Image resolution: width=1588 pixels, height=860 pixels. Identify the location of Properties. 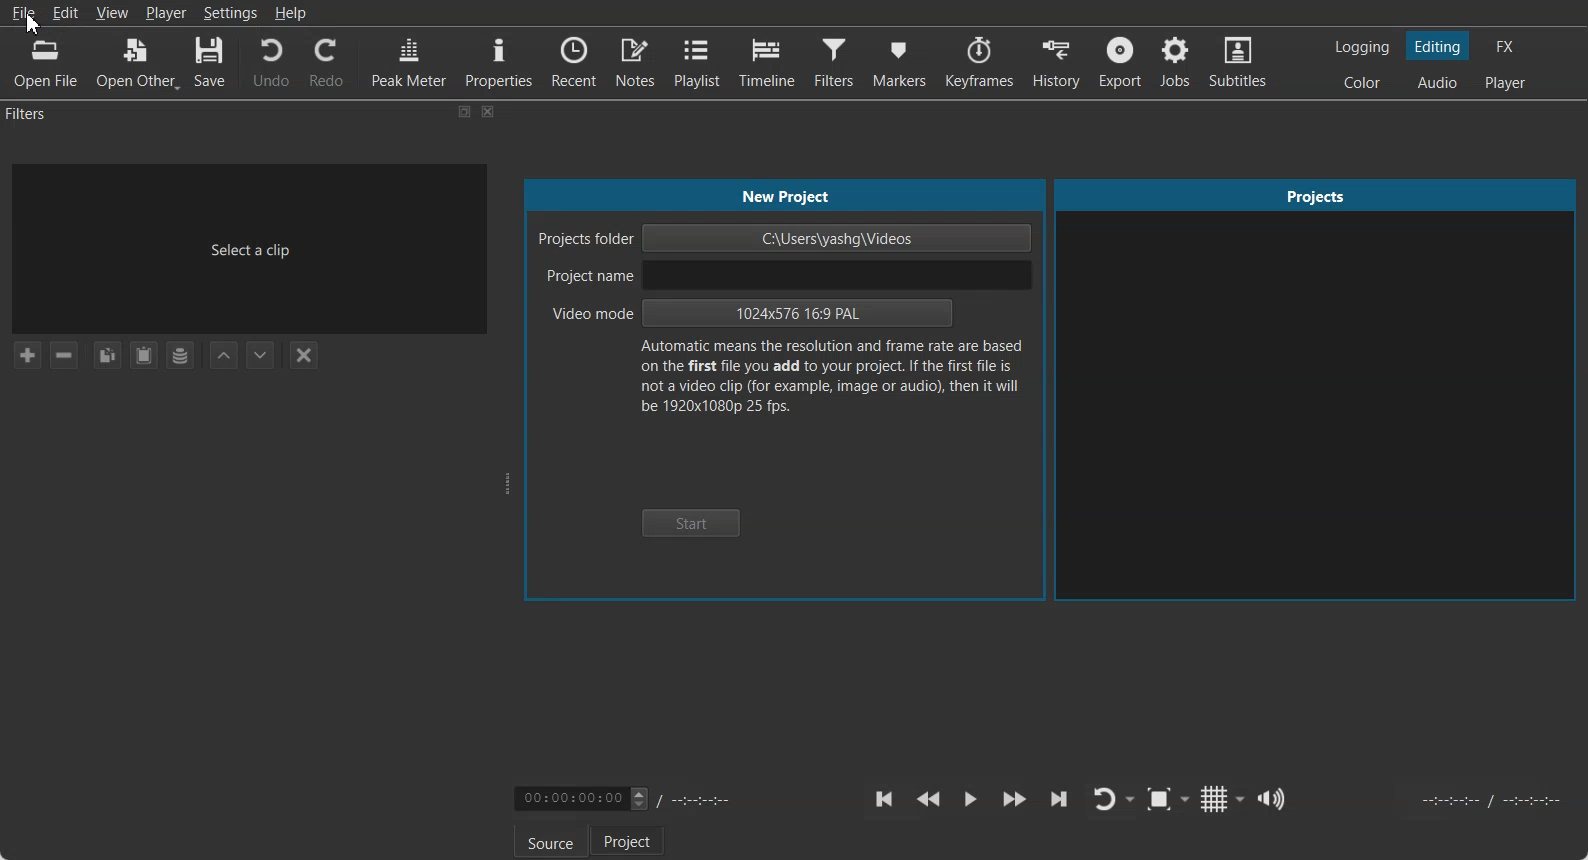
(499, 60).